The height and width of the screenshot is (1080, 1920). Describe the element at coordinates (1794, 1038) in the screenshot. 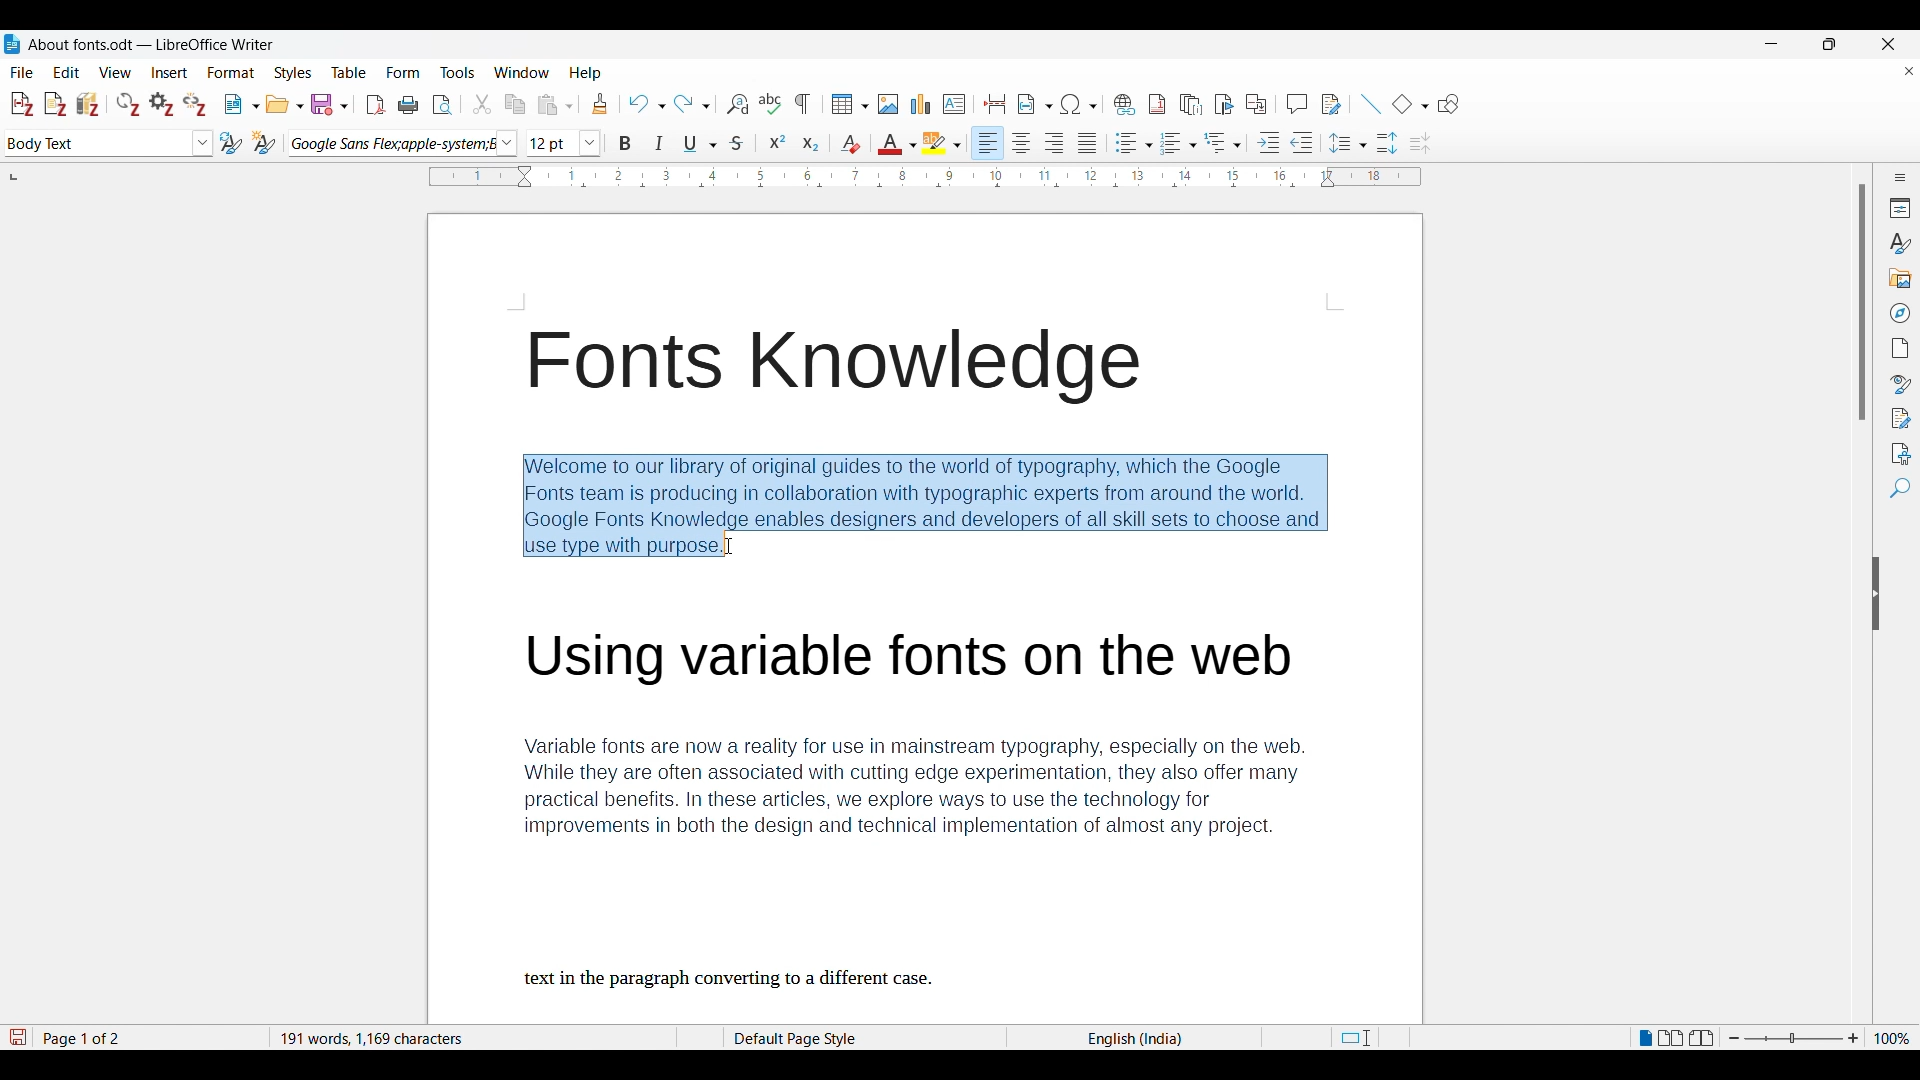

I see `Zoom slider` at that location.